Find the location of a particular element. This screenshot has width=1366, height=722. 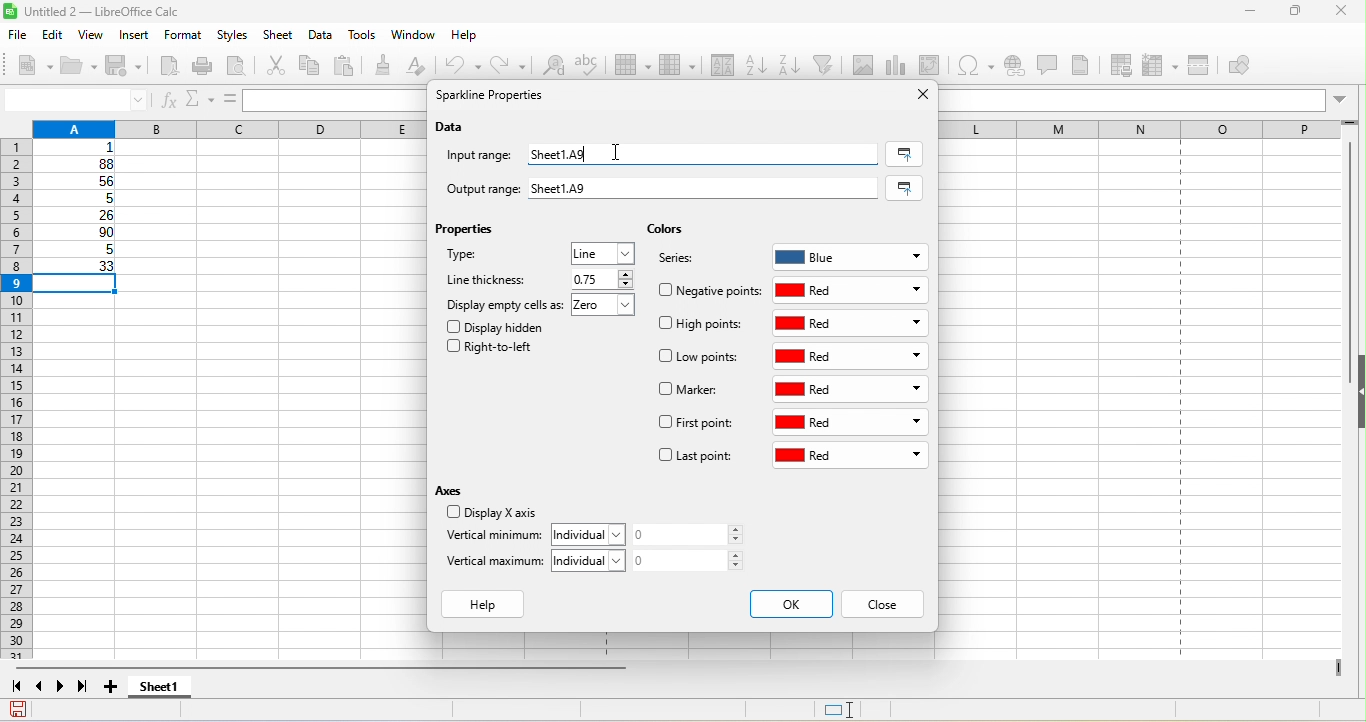

row is located at coordinates (633, 67).